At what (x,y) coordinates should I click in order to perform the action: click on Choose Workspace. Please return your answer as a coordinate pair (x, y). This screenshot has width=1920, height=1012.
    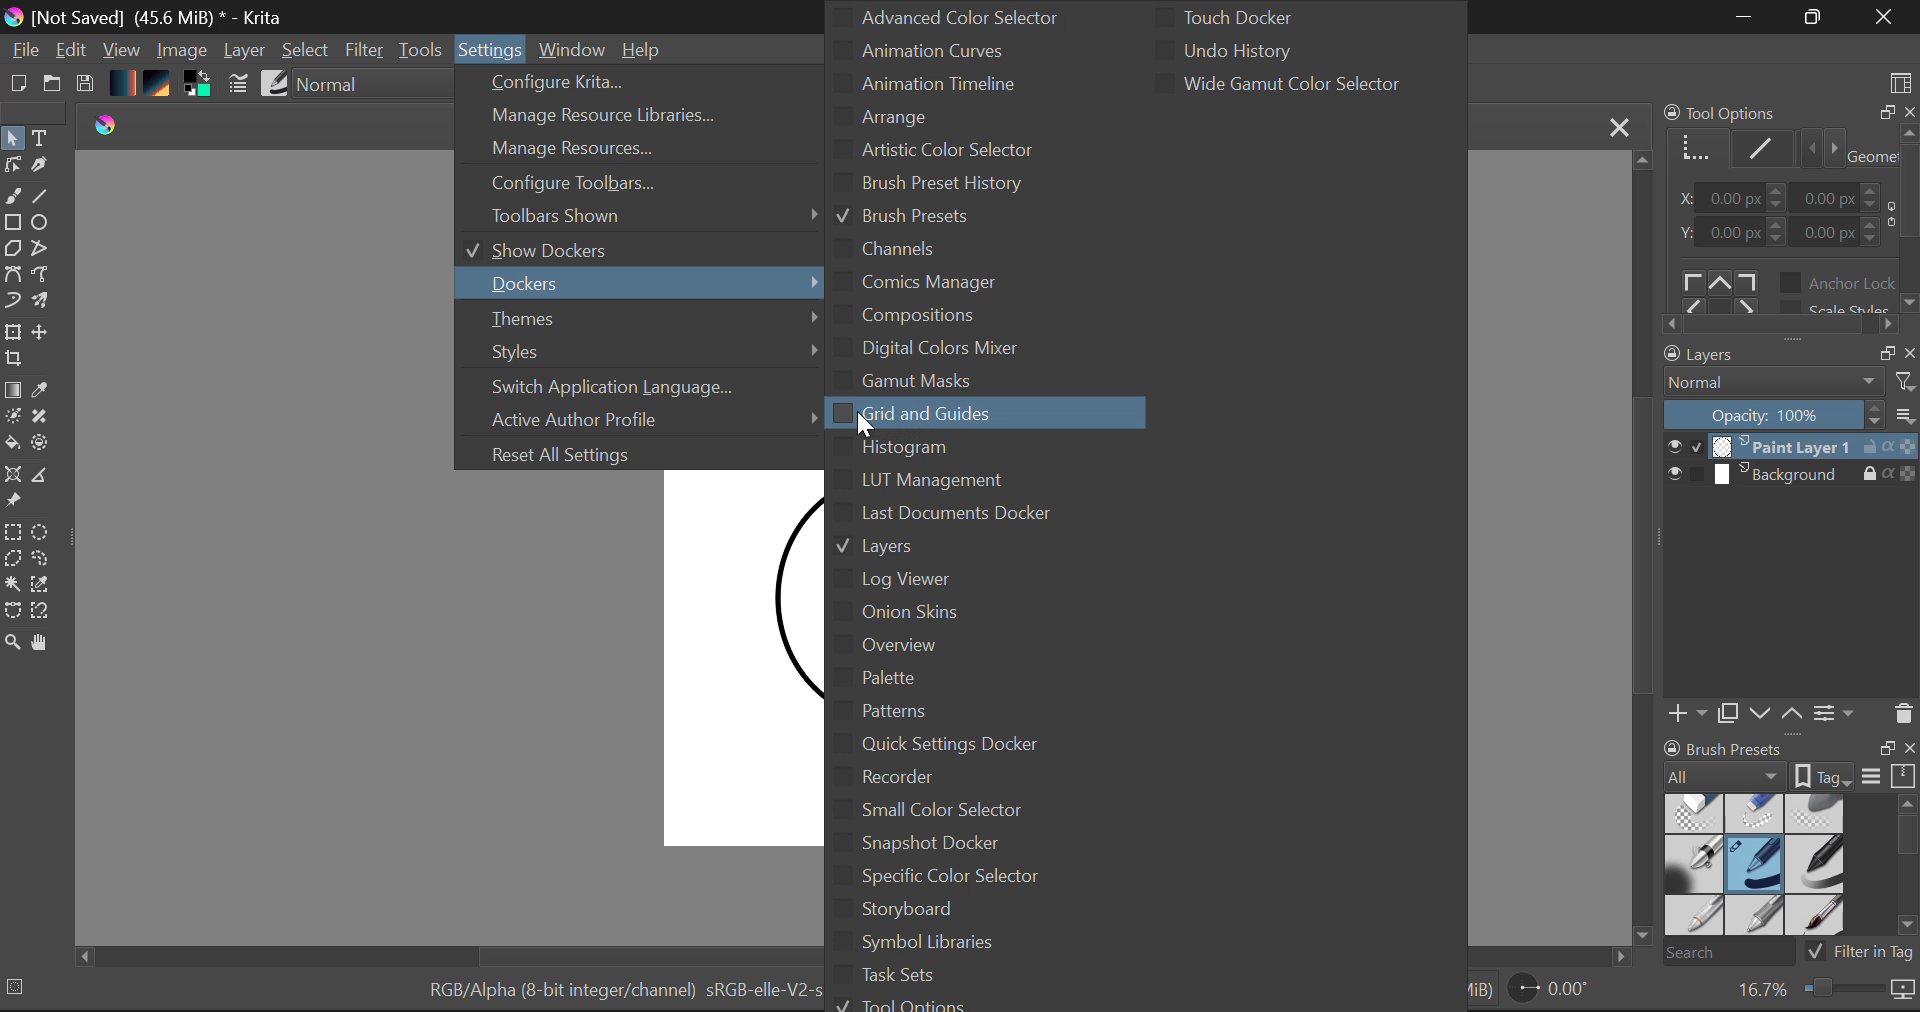
    Looking at the image, I should click on (1902, 81).